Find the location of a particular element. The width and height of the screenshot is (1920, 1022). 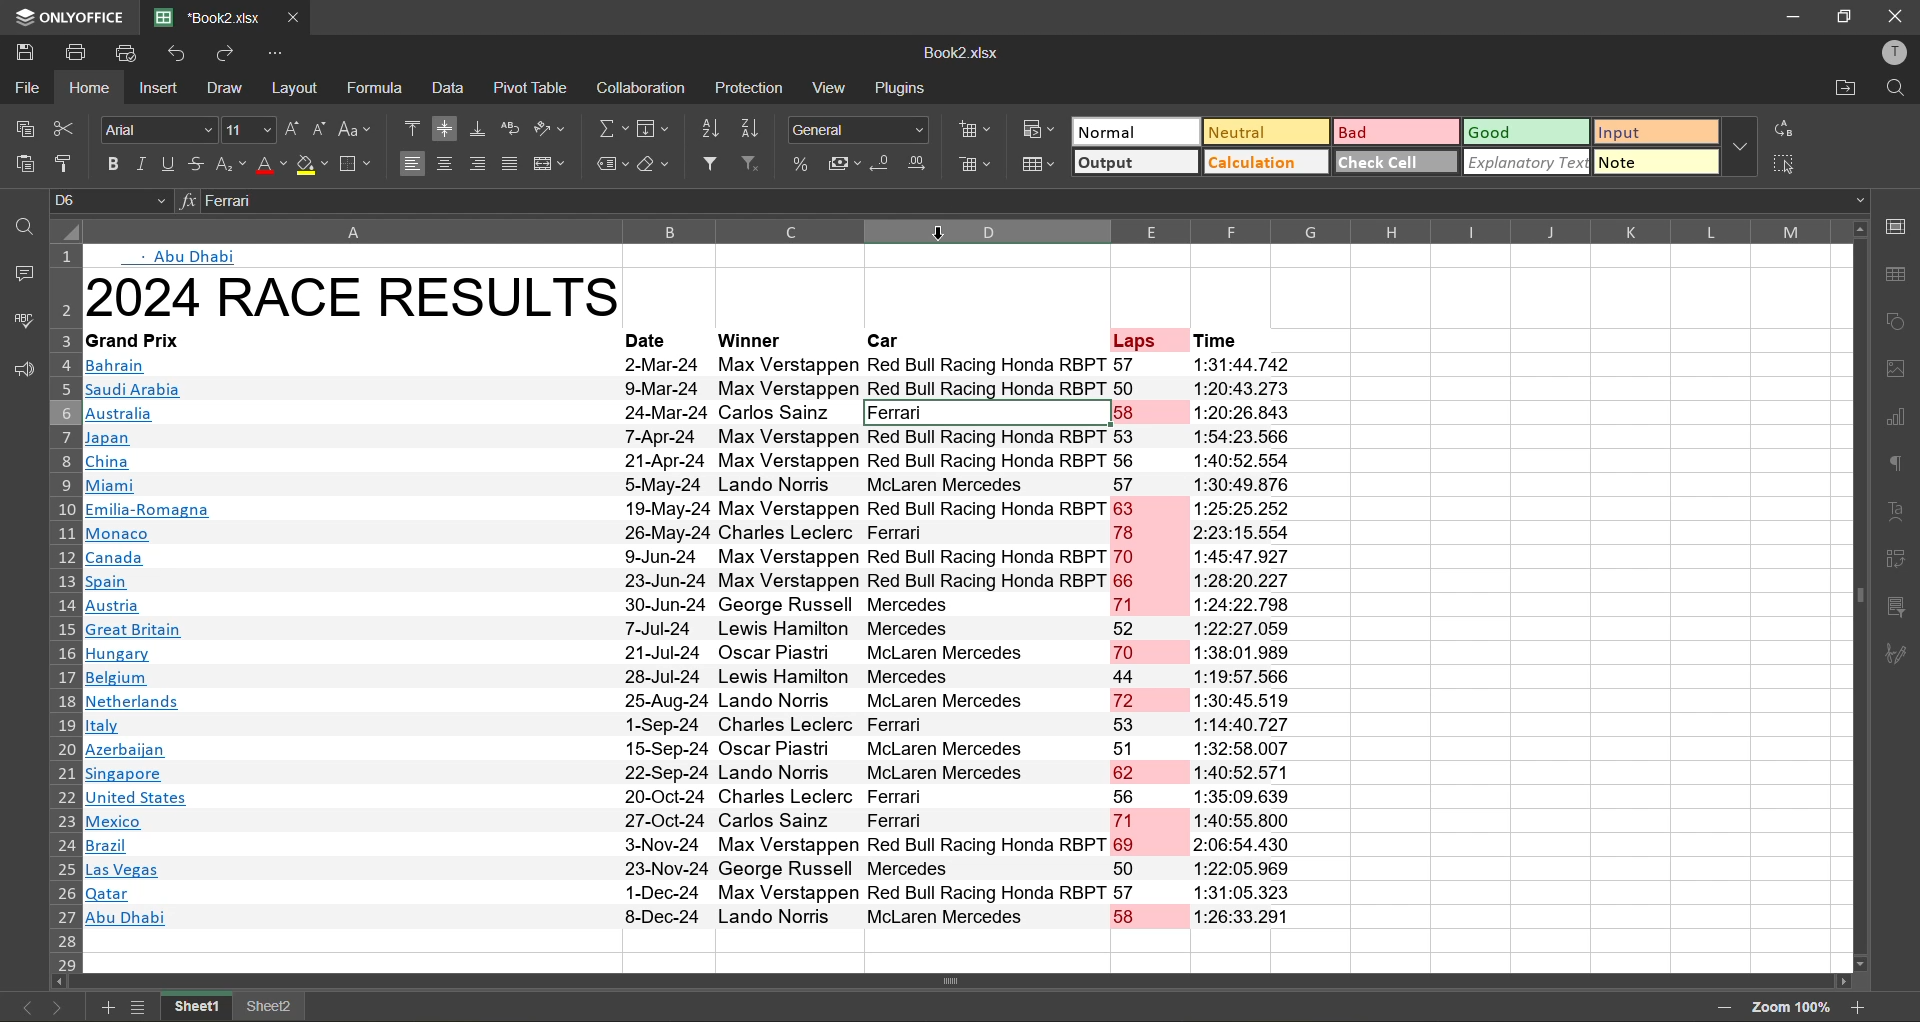

wrap text is located at coordinates (510, 130).